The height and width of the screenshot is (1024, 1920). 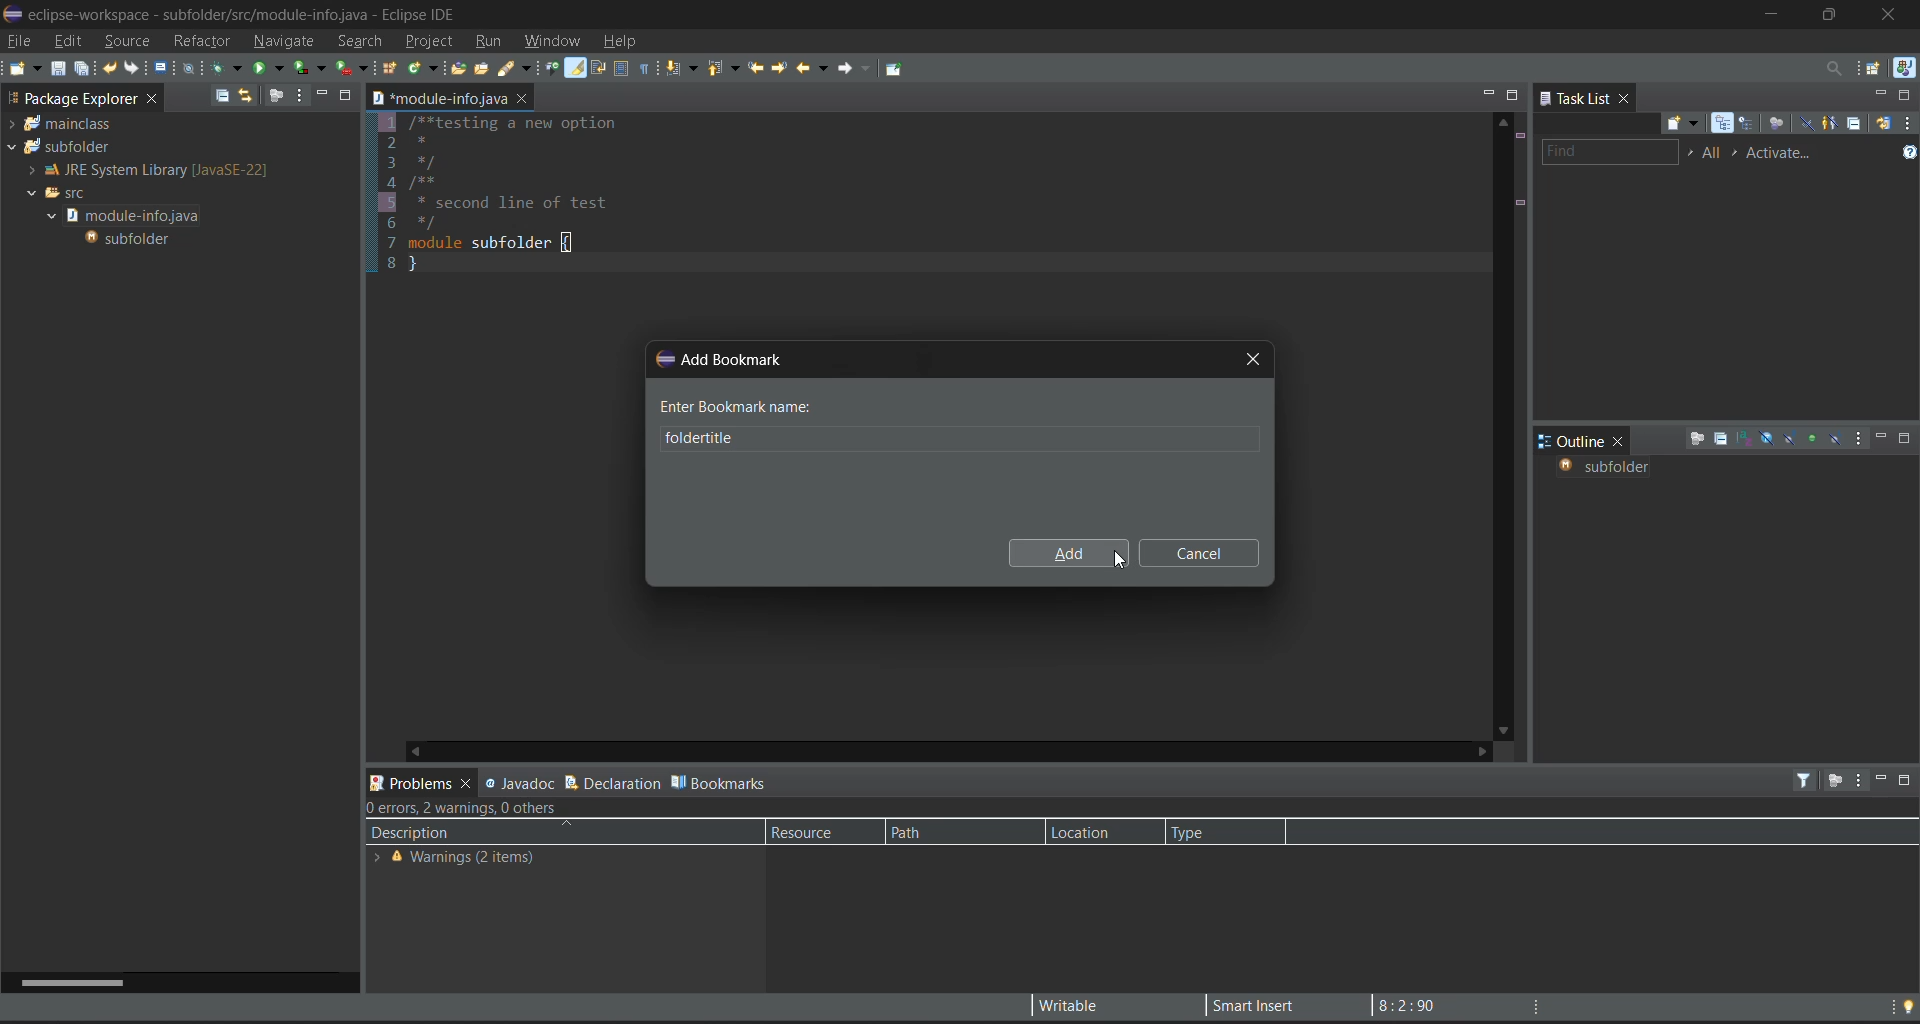 I want to click on categorized, so click(x=1726, y=124).